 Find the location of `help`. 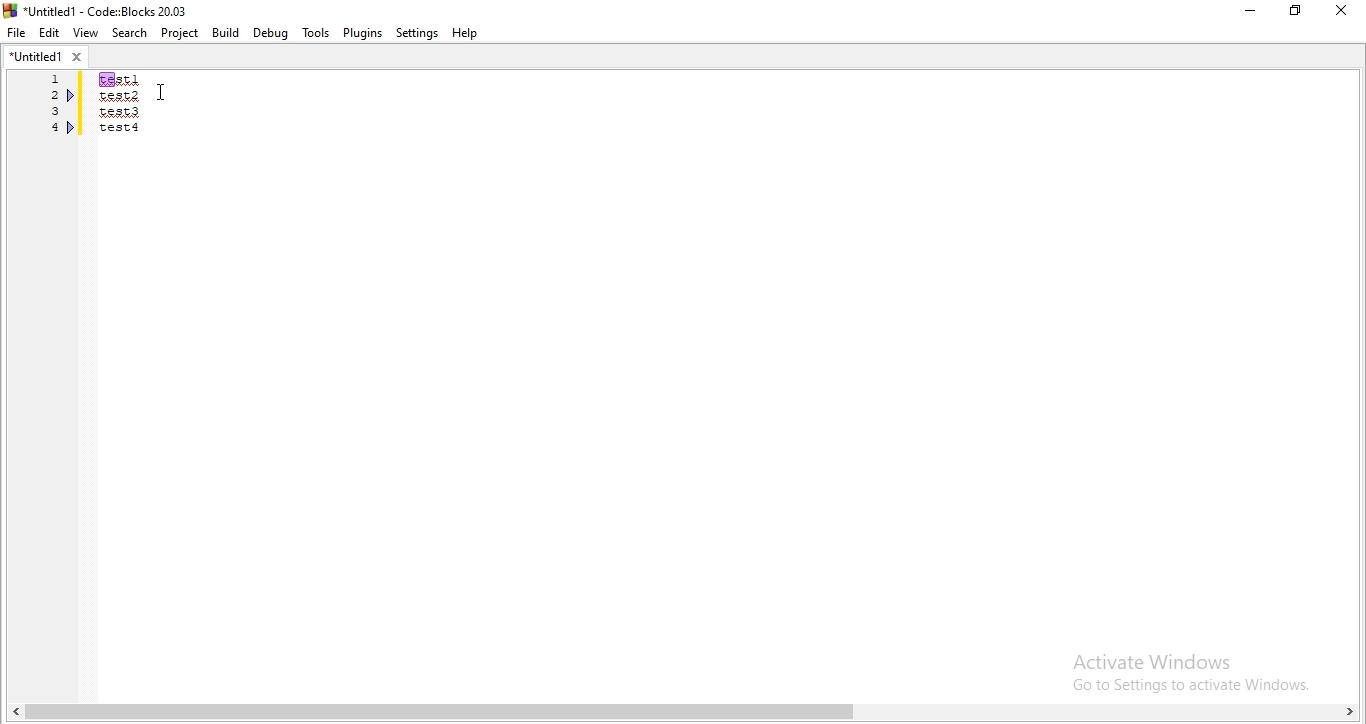

help is located at coordinates (467, 33).